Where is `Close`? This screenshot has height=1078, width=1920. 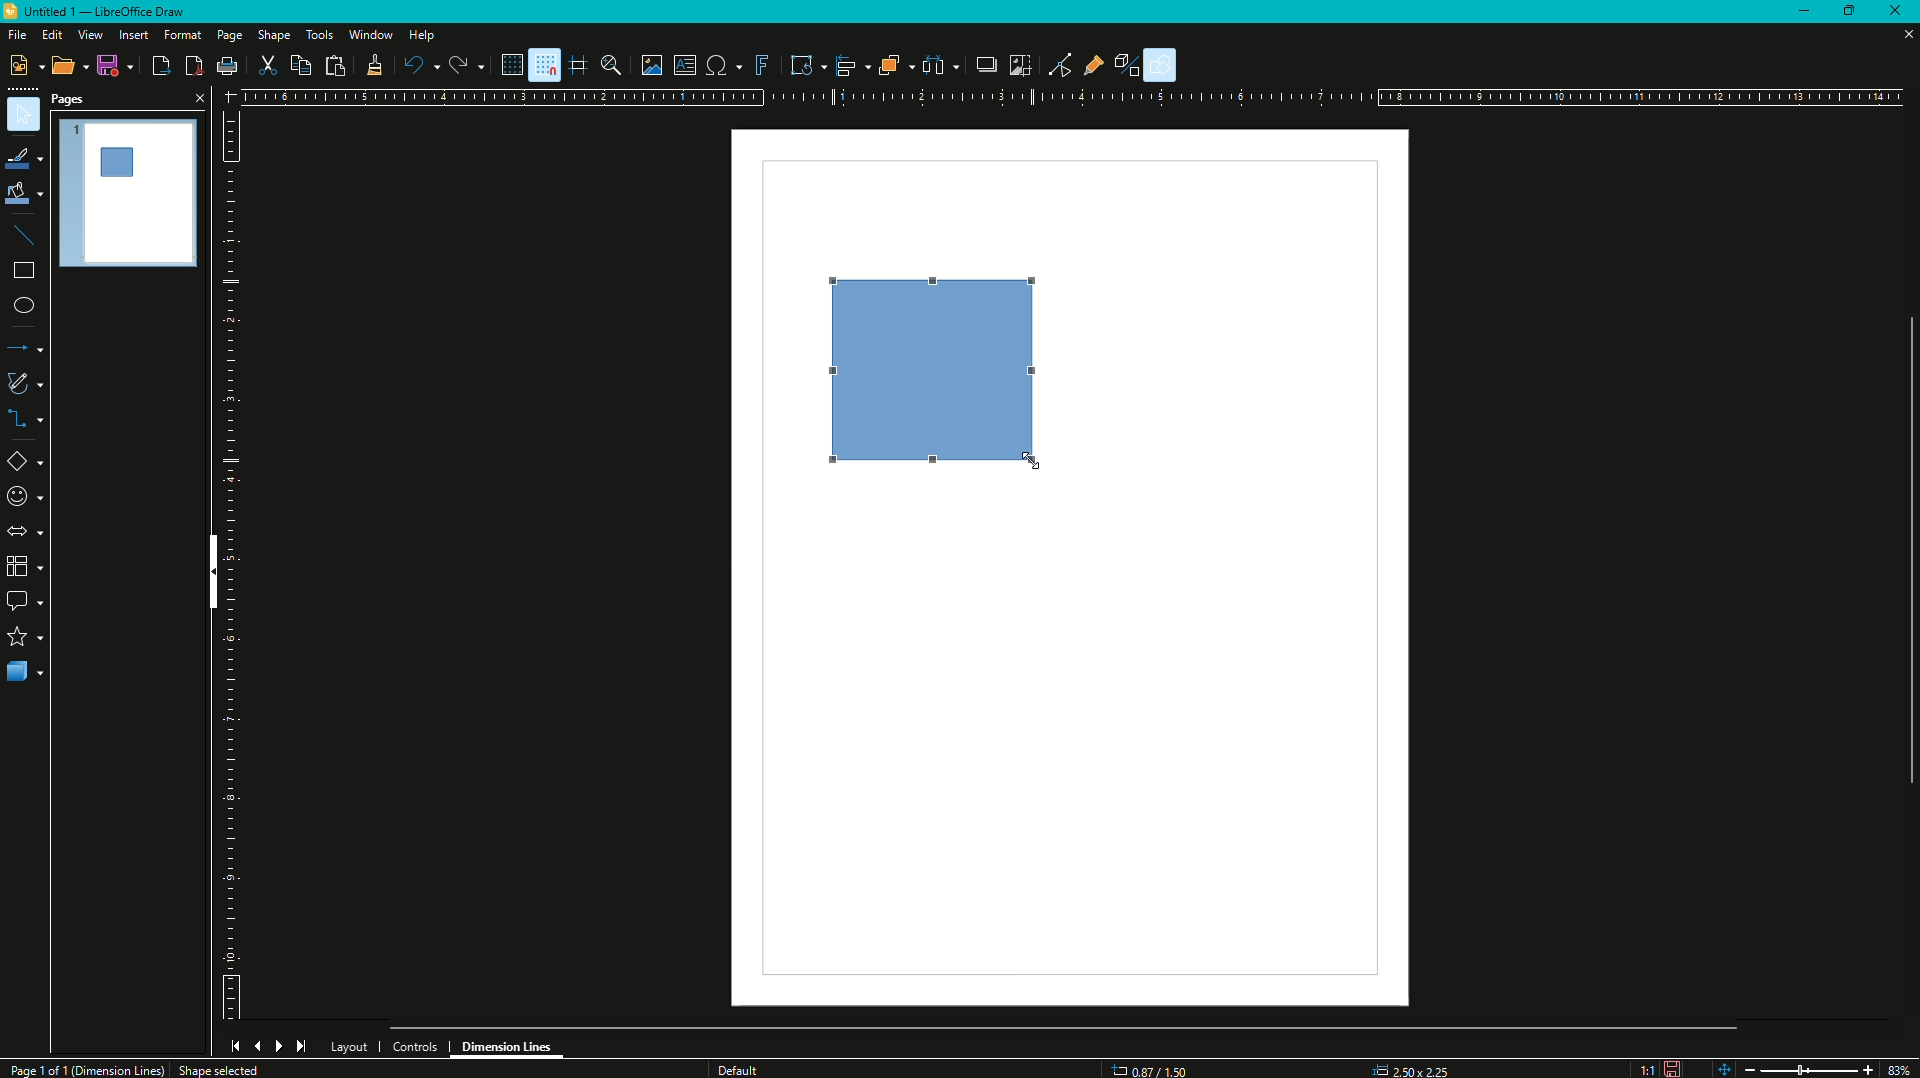 Close is located at coordinates (197, 97).